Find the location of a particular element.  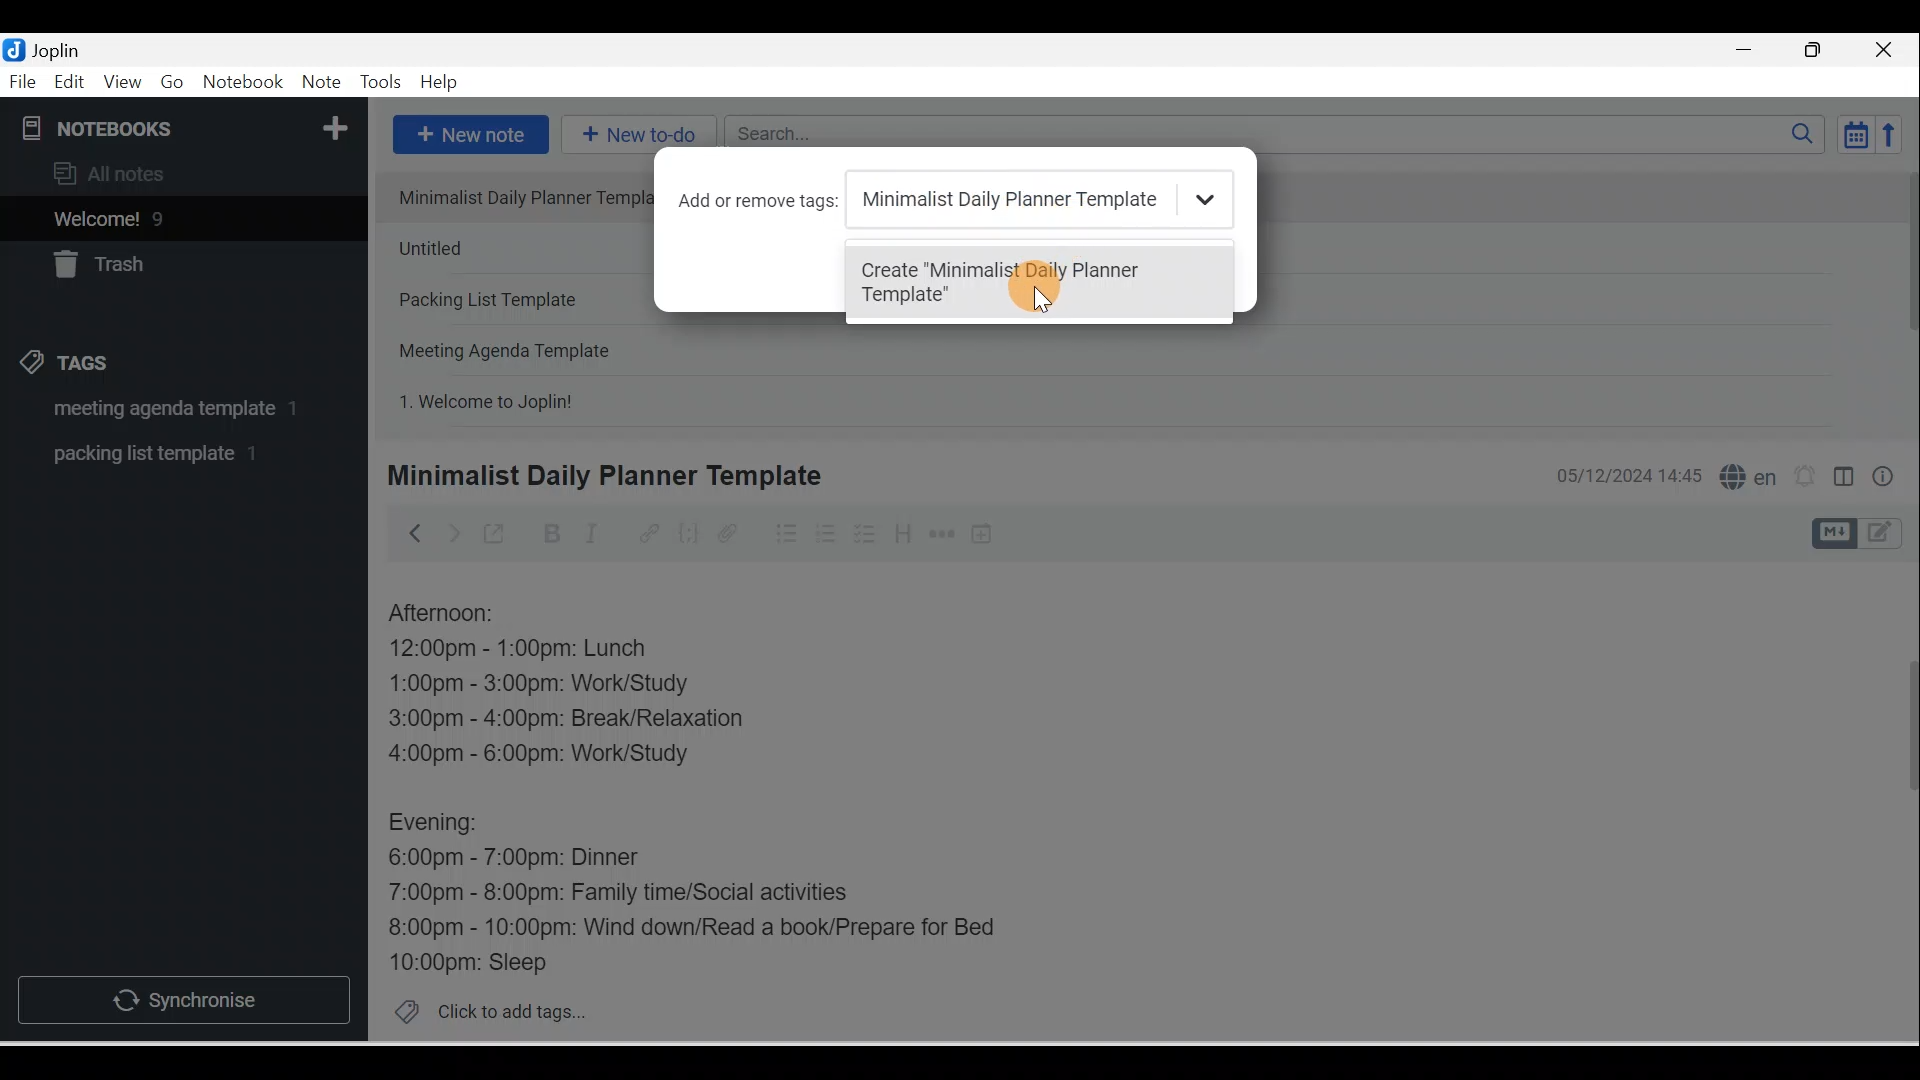

Reverse sort is located at coordinates (1895, 134).